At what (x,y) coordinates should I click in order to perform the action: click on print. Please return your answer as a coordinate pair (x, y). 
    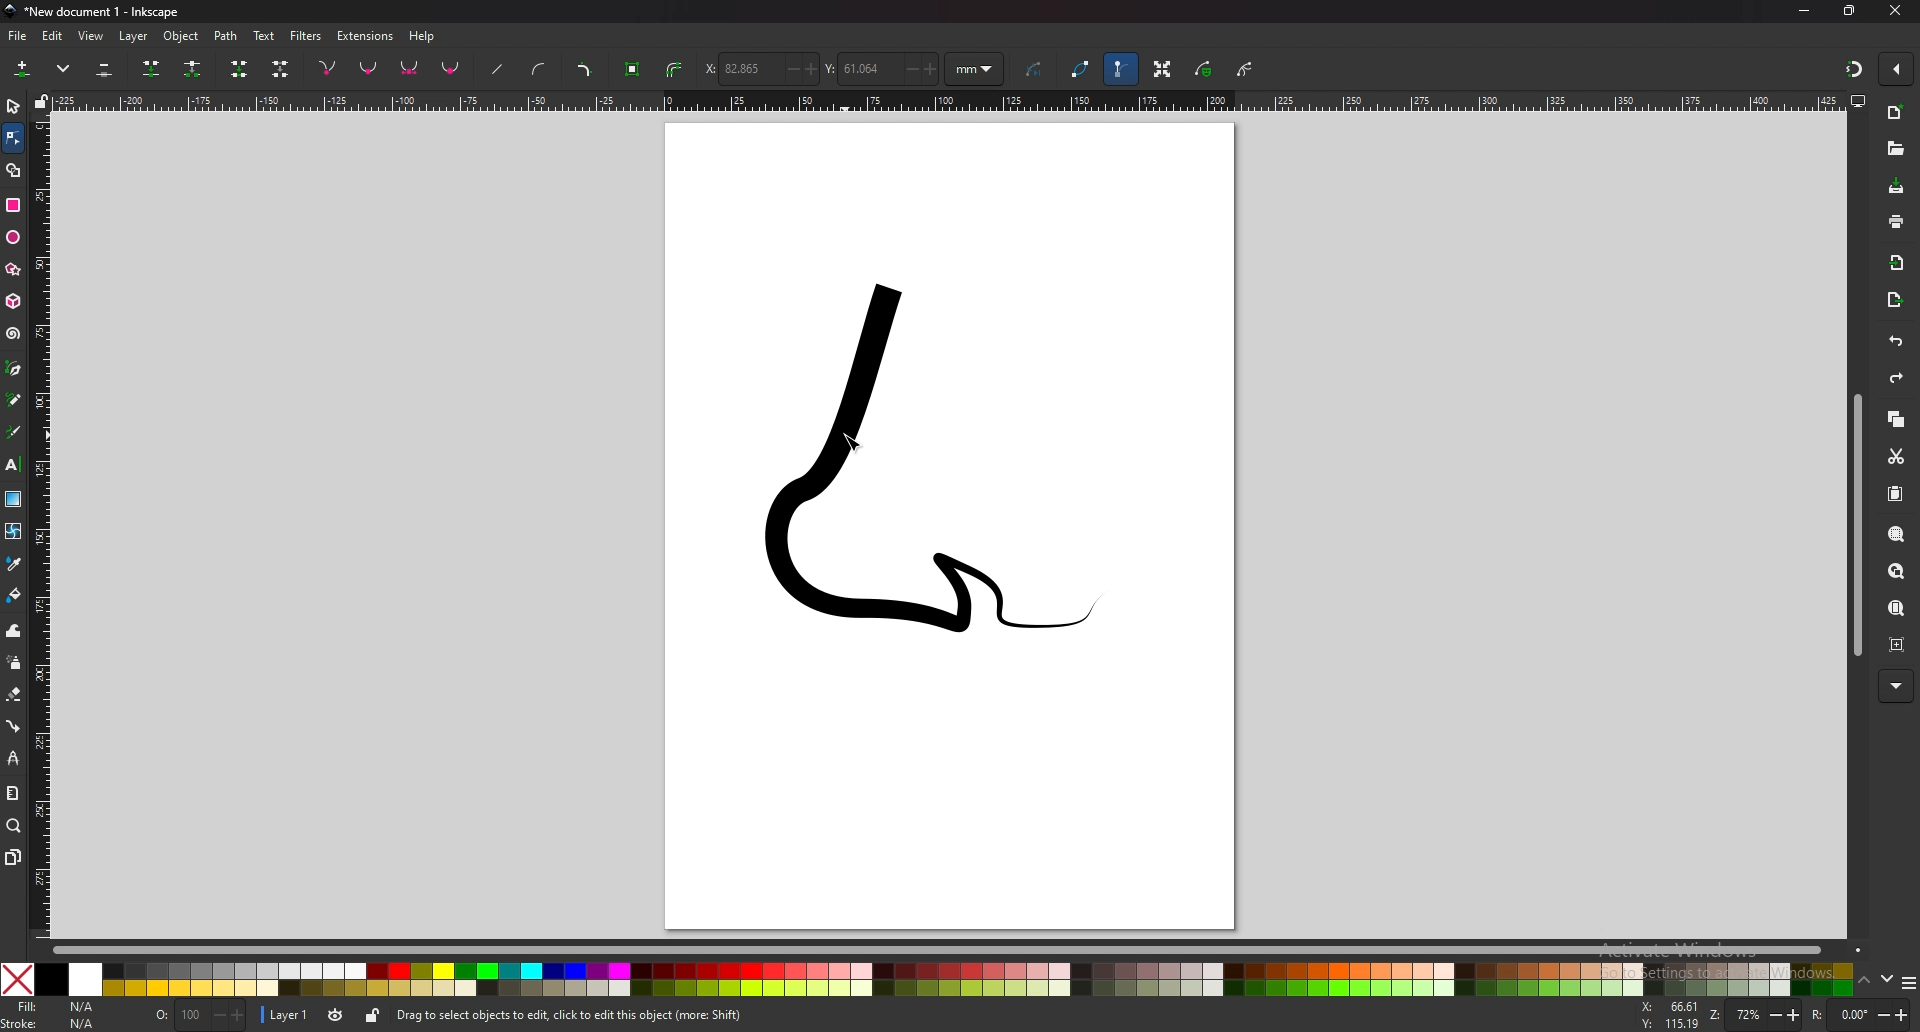
    Looking at the image, I should click on (1896, 220).